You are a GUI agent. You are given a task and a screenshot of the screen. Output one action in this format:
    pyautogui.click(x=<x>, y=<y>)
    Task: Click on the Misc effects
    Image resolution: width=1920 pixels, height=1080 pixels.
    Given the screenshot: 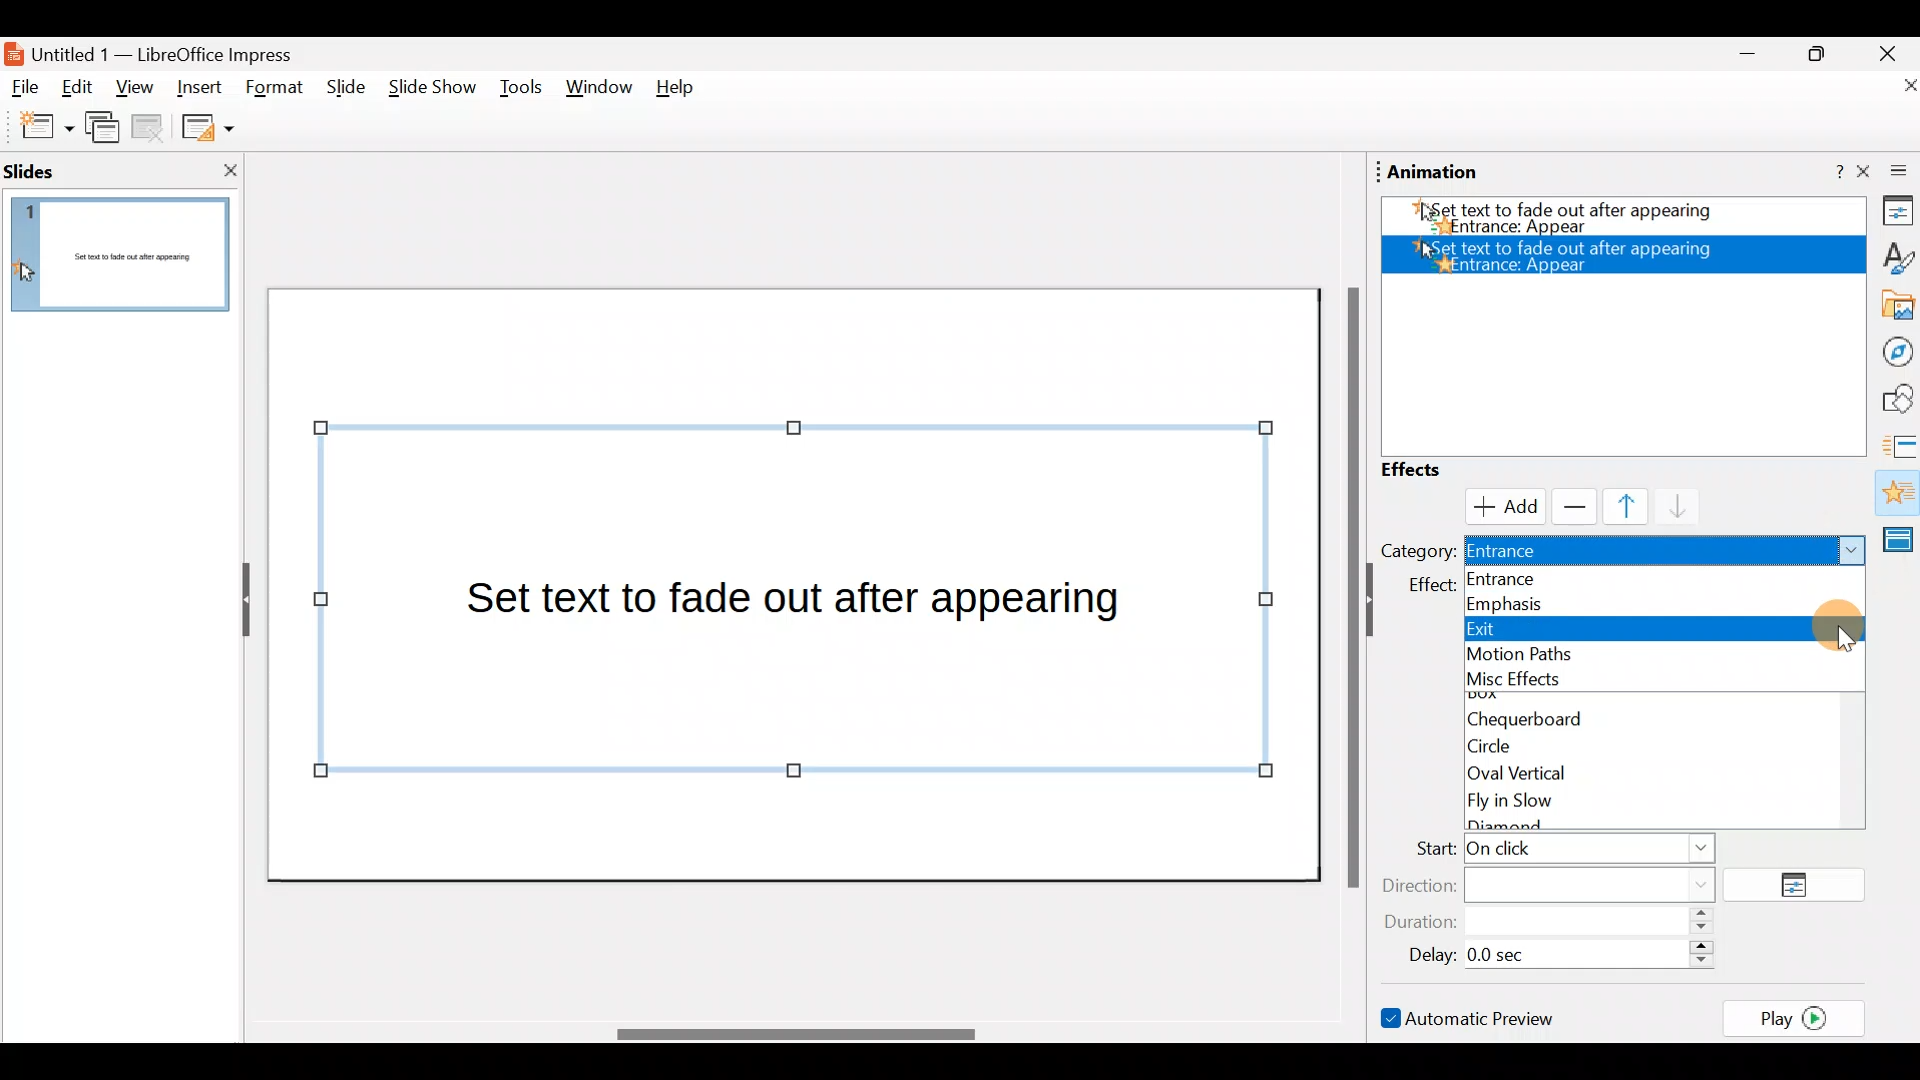 What is the action you would take?
    pyautogui.click(x=1672, y=683)
    